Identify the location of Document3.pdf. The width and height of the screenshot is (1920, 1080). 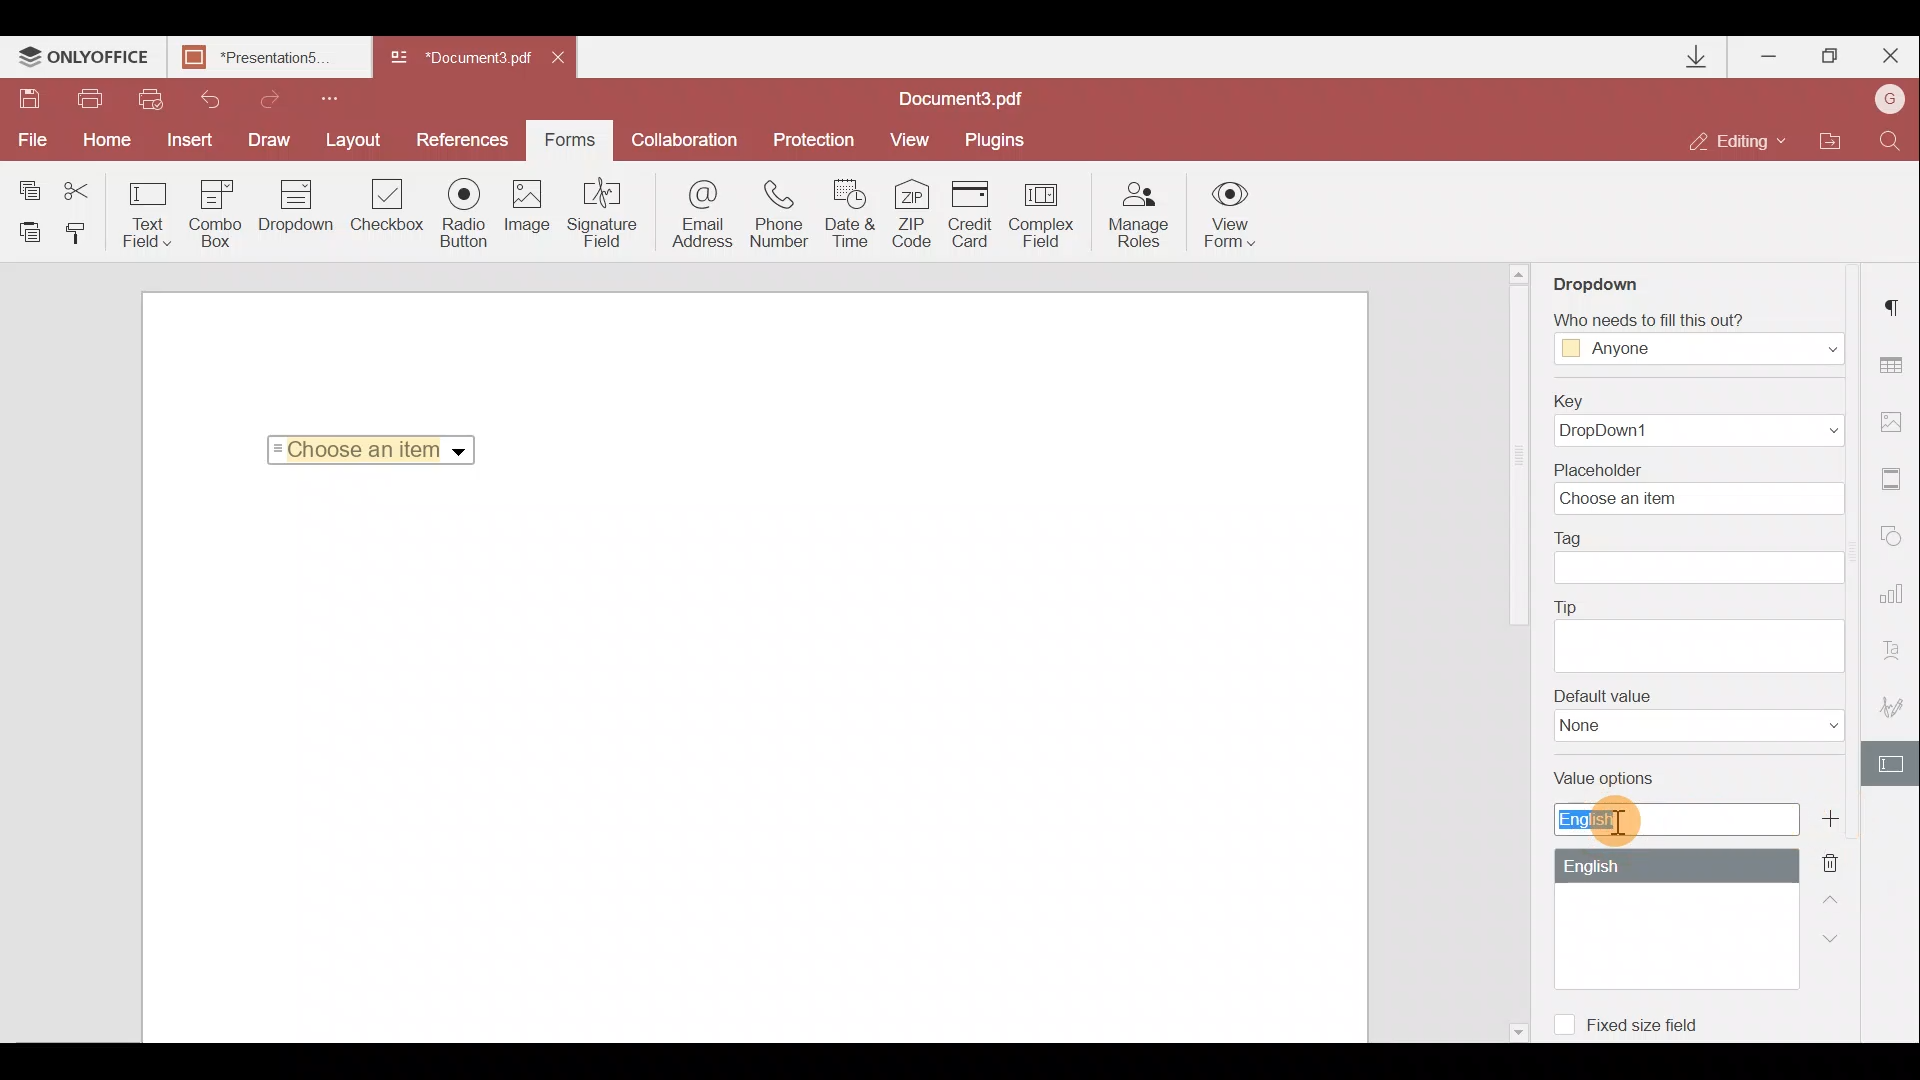
(985, 98).